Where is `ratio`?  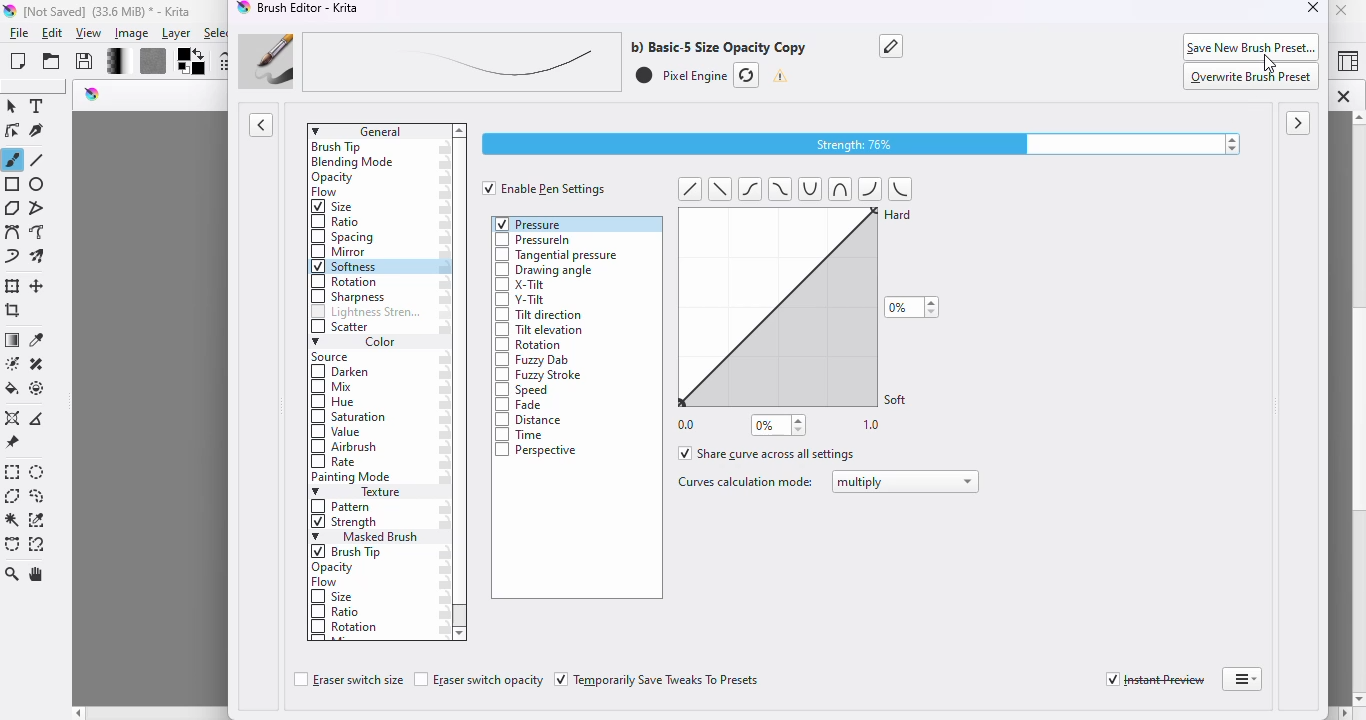
ratio is located at coordinates (336, 610).